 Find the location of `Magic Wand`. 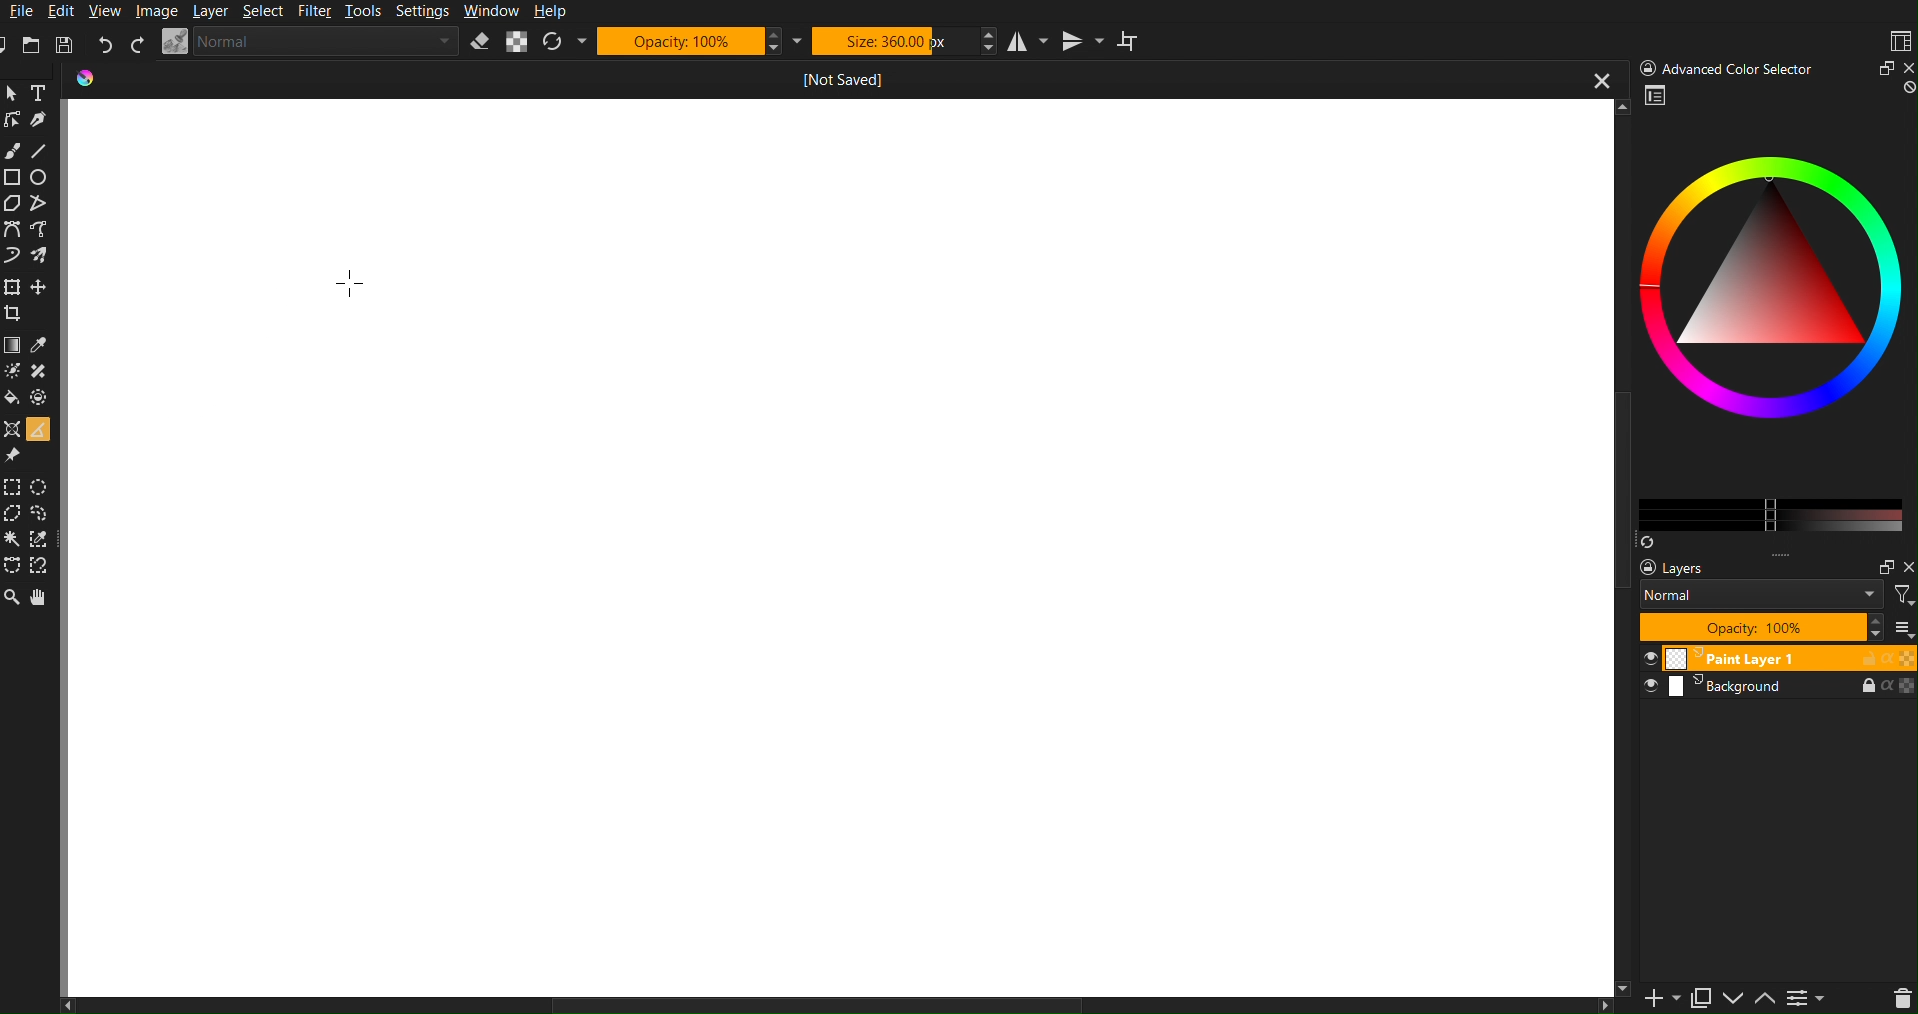

Magic Wand is located at coordinates (14, 540).